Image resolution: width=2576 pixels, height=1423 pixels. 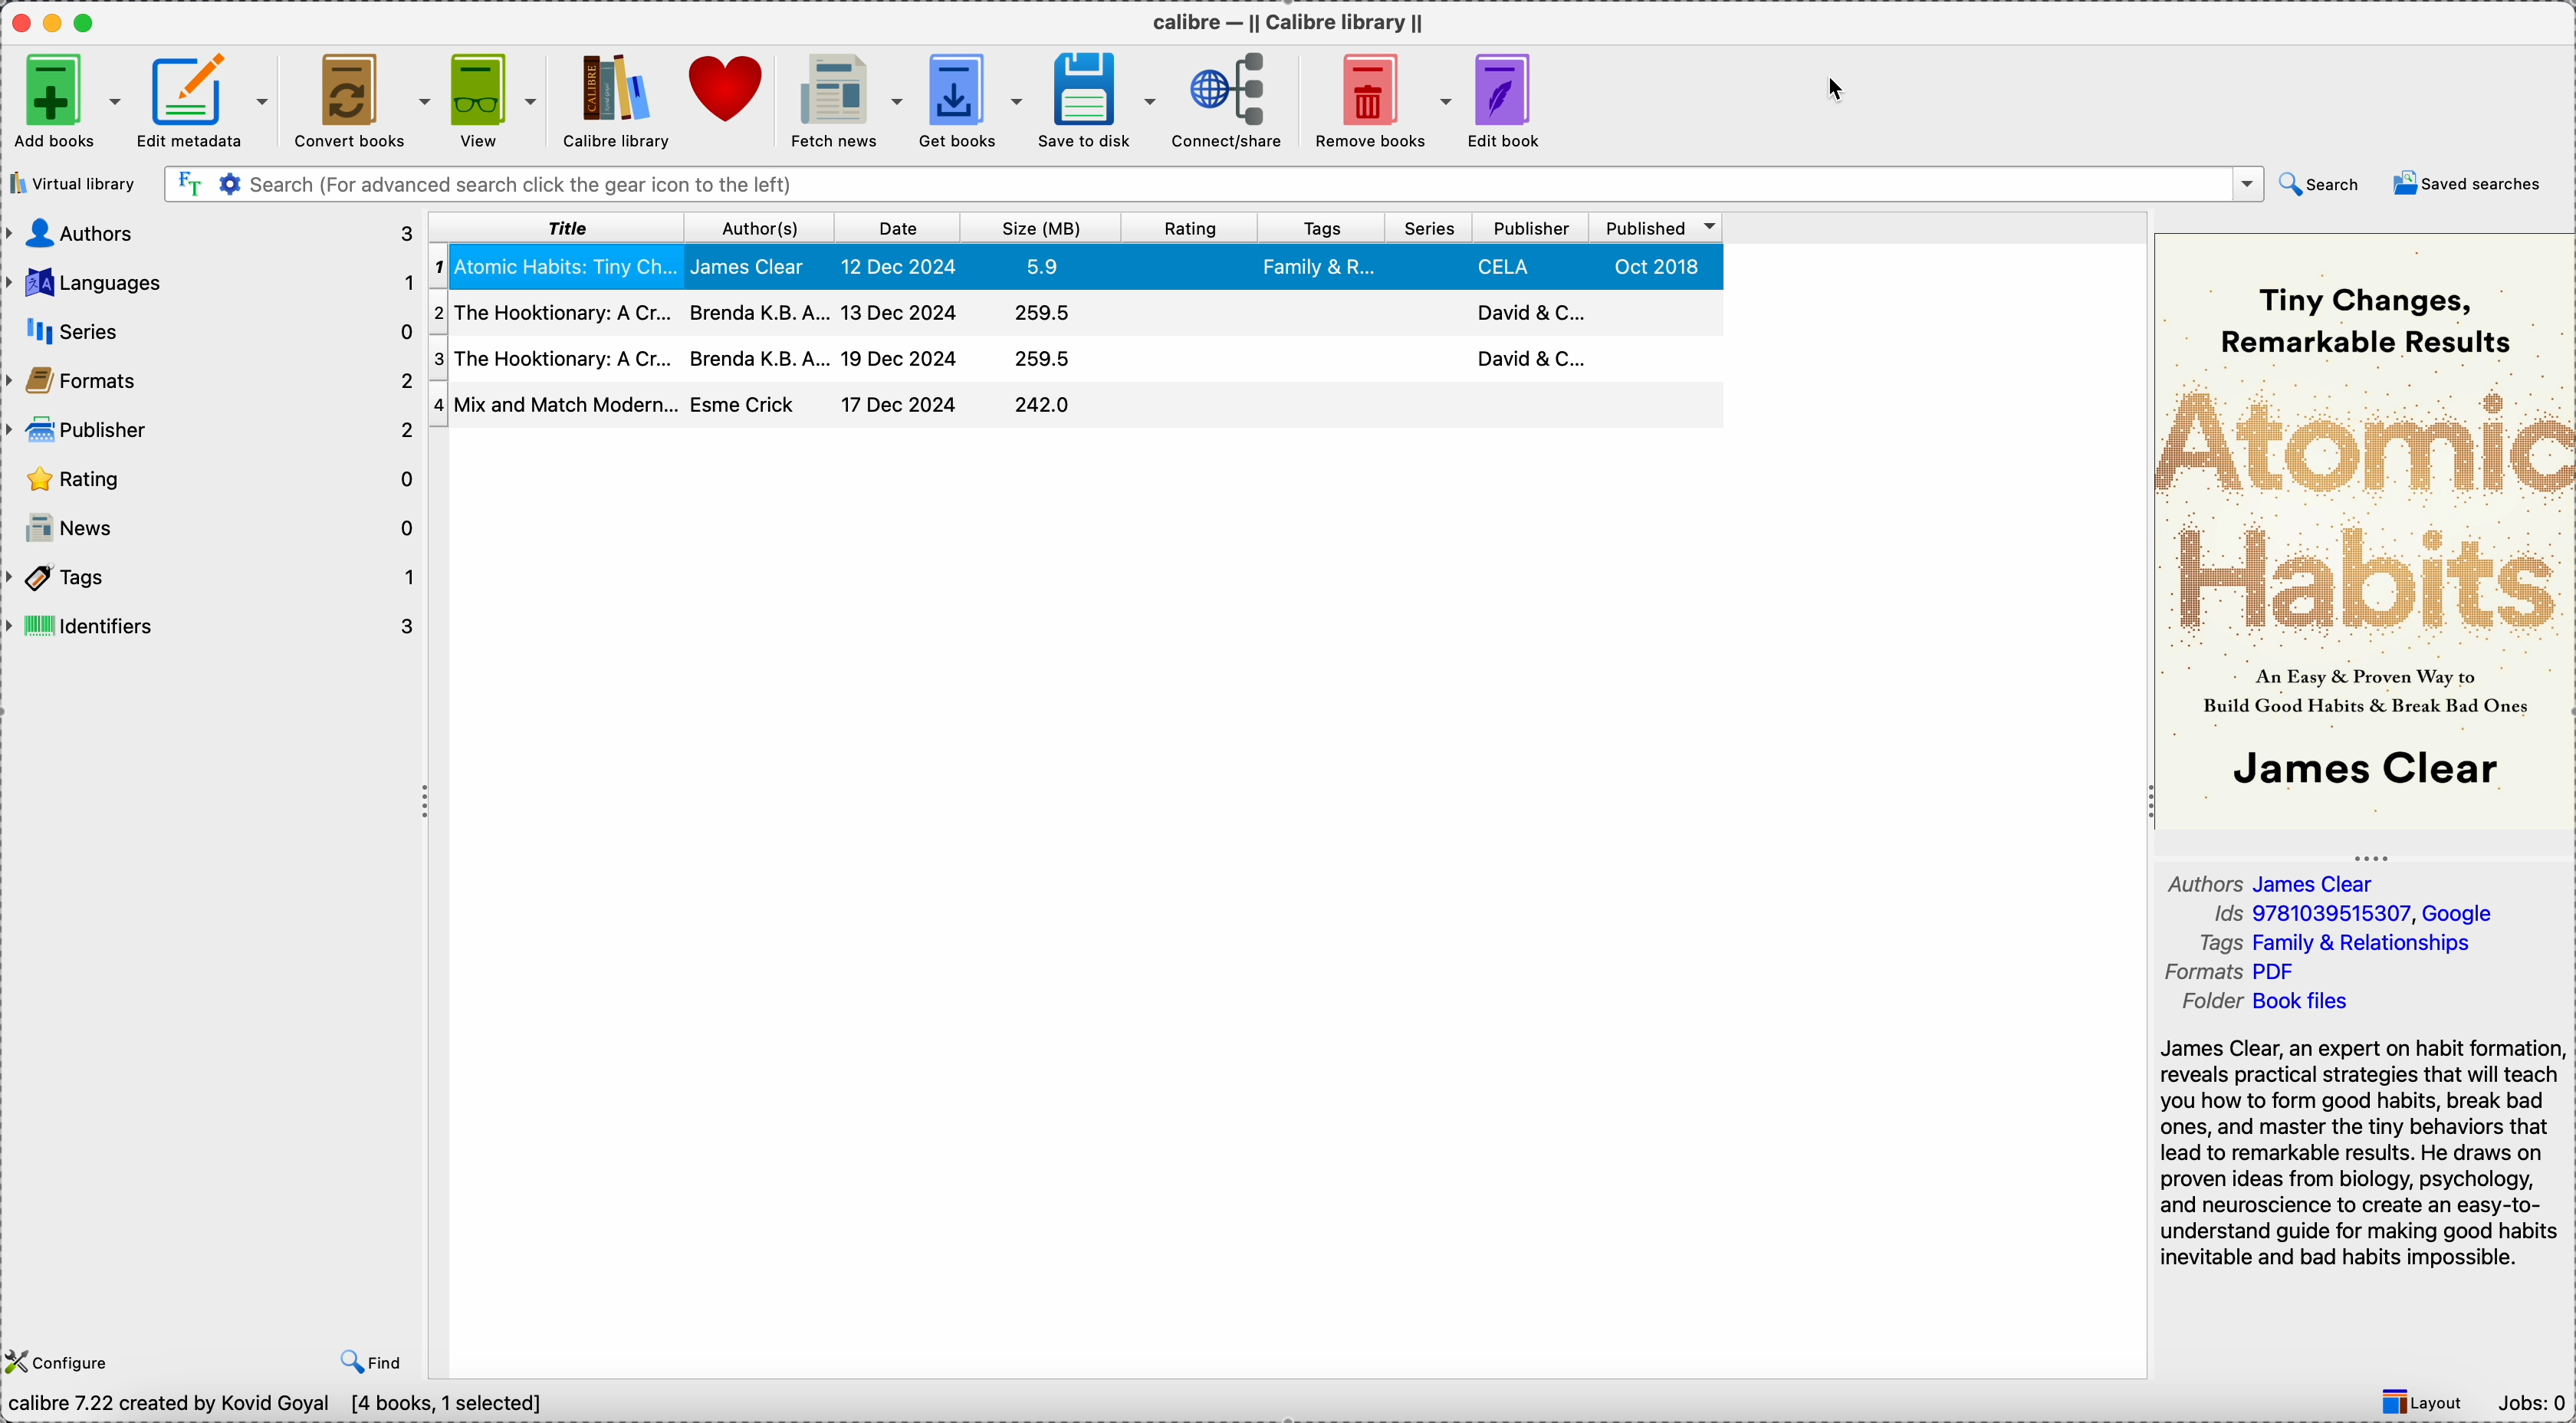 What do you see at coordinates (613, 101) in the screenshot?
I see `click on Calibre library` at bounding box center [613, 101].